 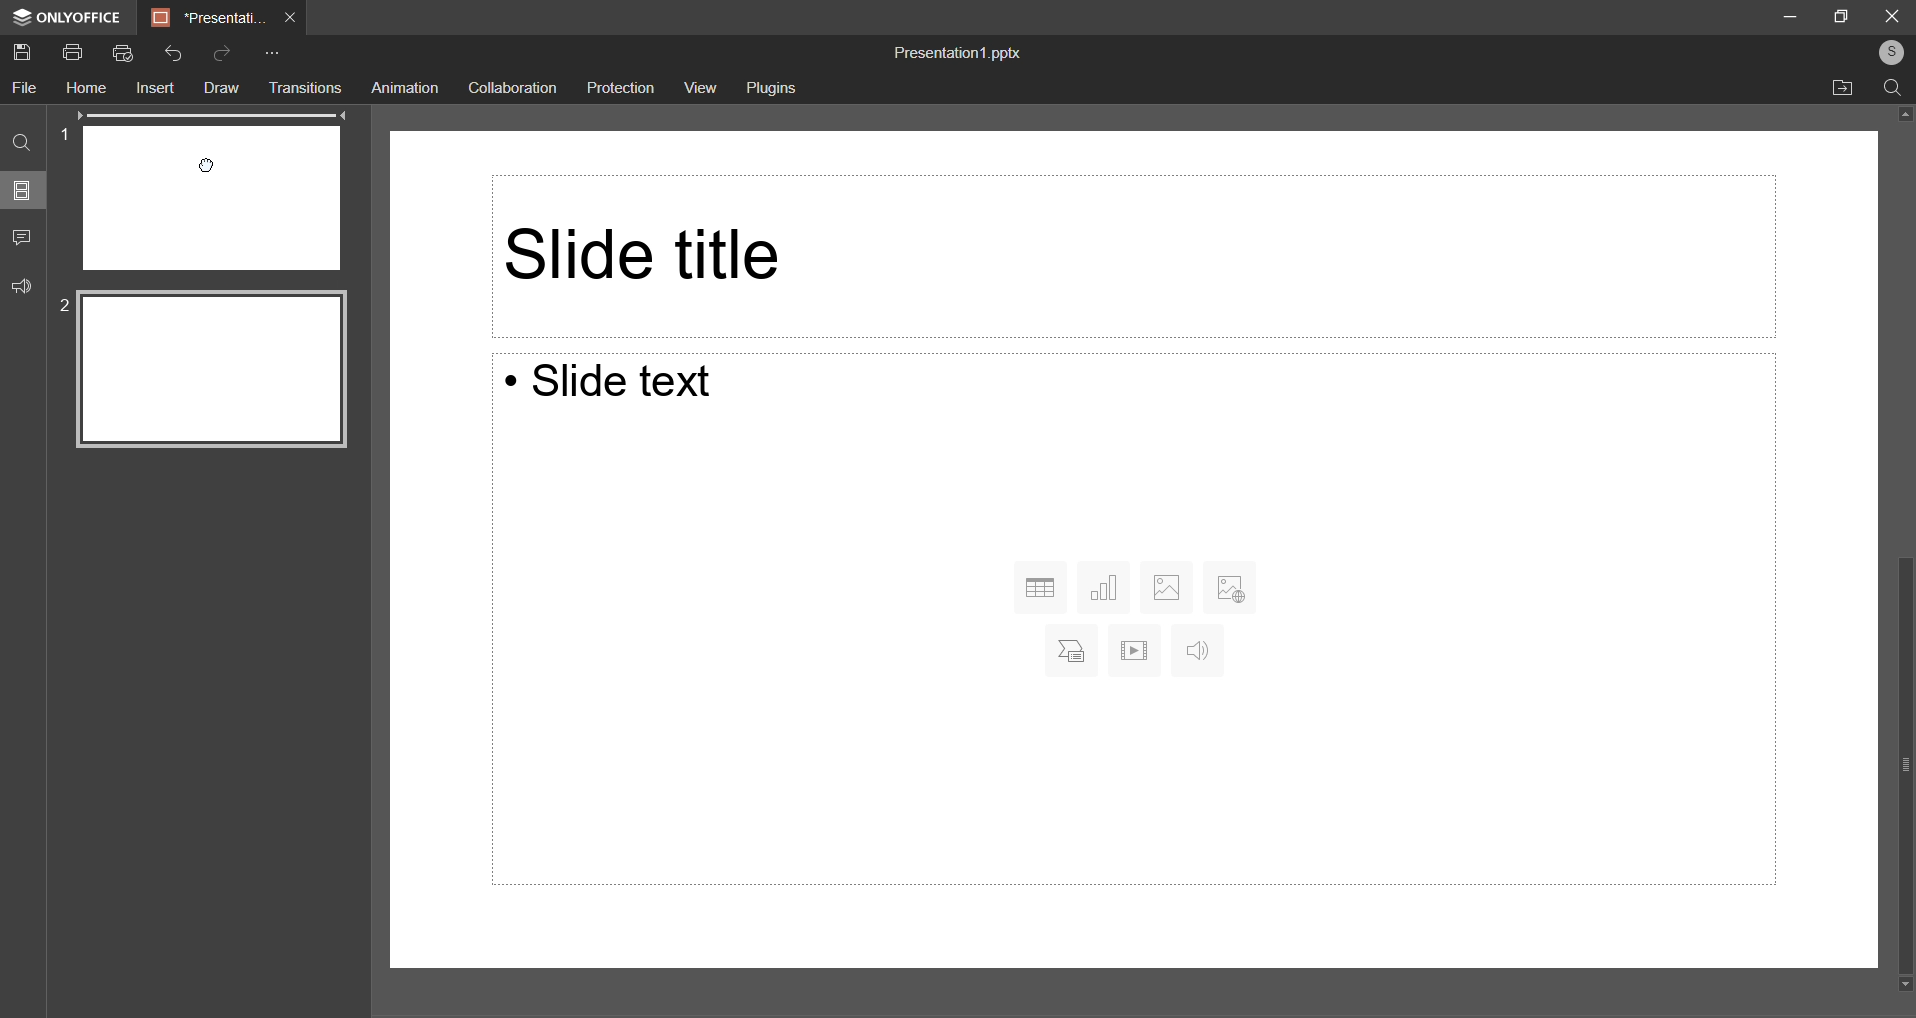 What do you see at coordinates (1040, 588) in the screenshot?
I see `Table` at bounding box center [1040, 588].